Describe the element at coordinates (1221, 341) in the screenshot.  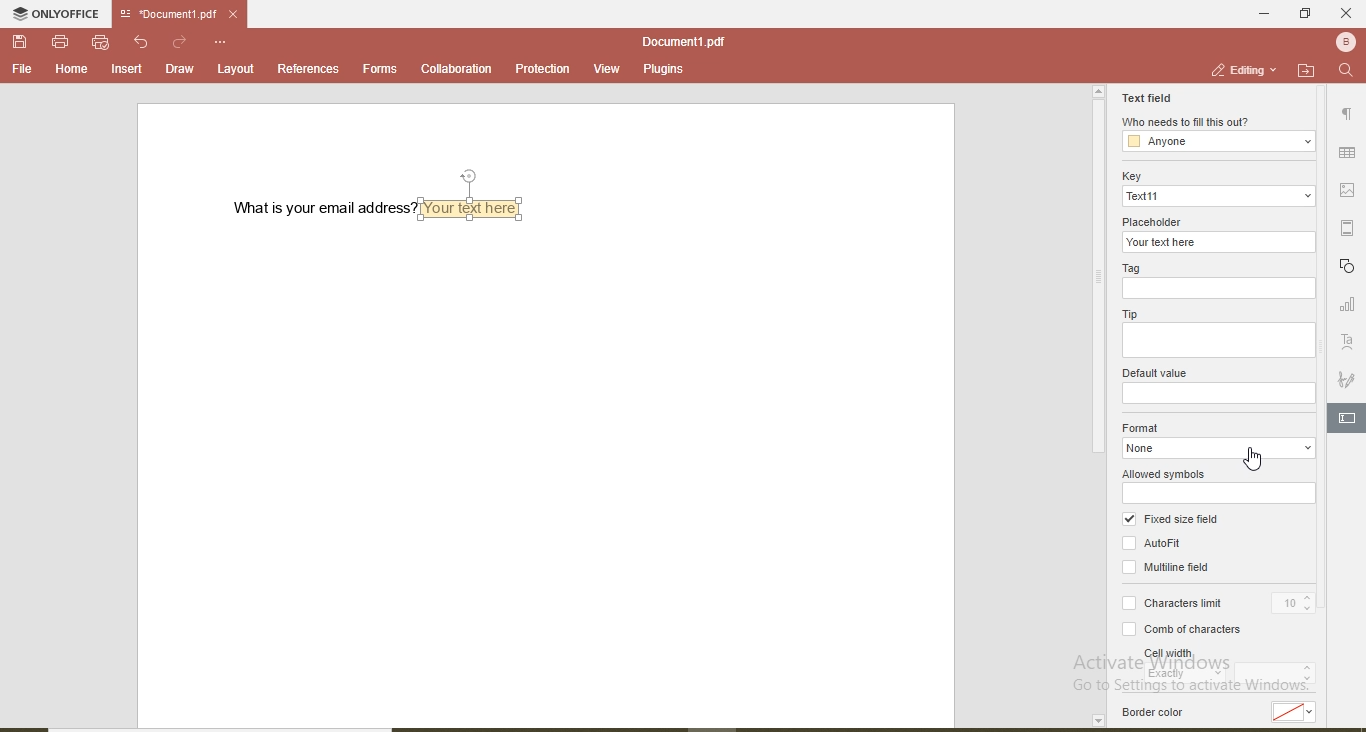
I see `tip input` at that location.